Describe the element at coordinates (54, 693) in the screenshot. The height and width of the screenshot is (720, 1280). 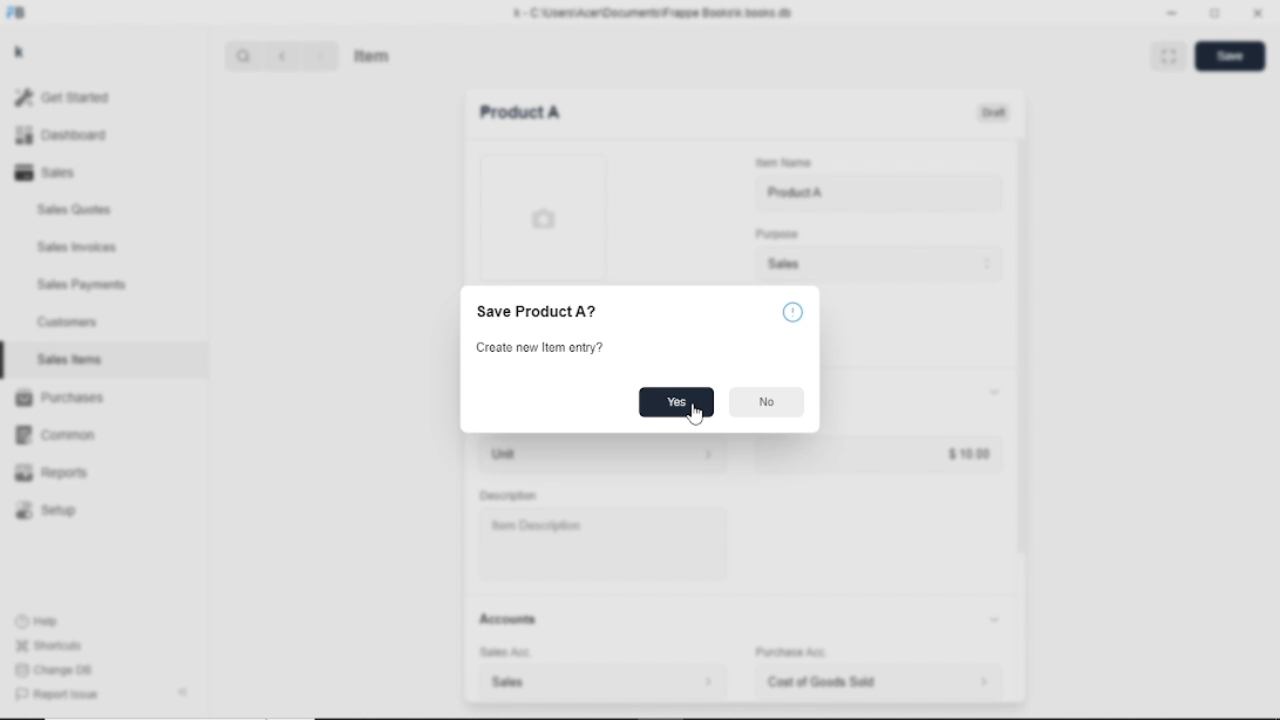
I see `Report issue` at that location.